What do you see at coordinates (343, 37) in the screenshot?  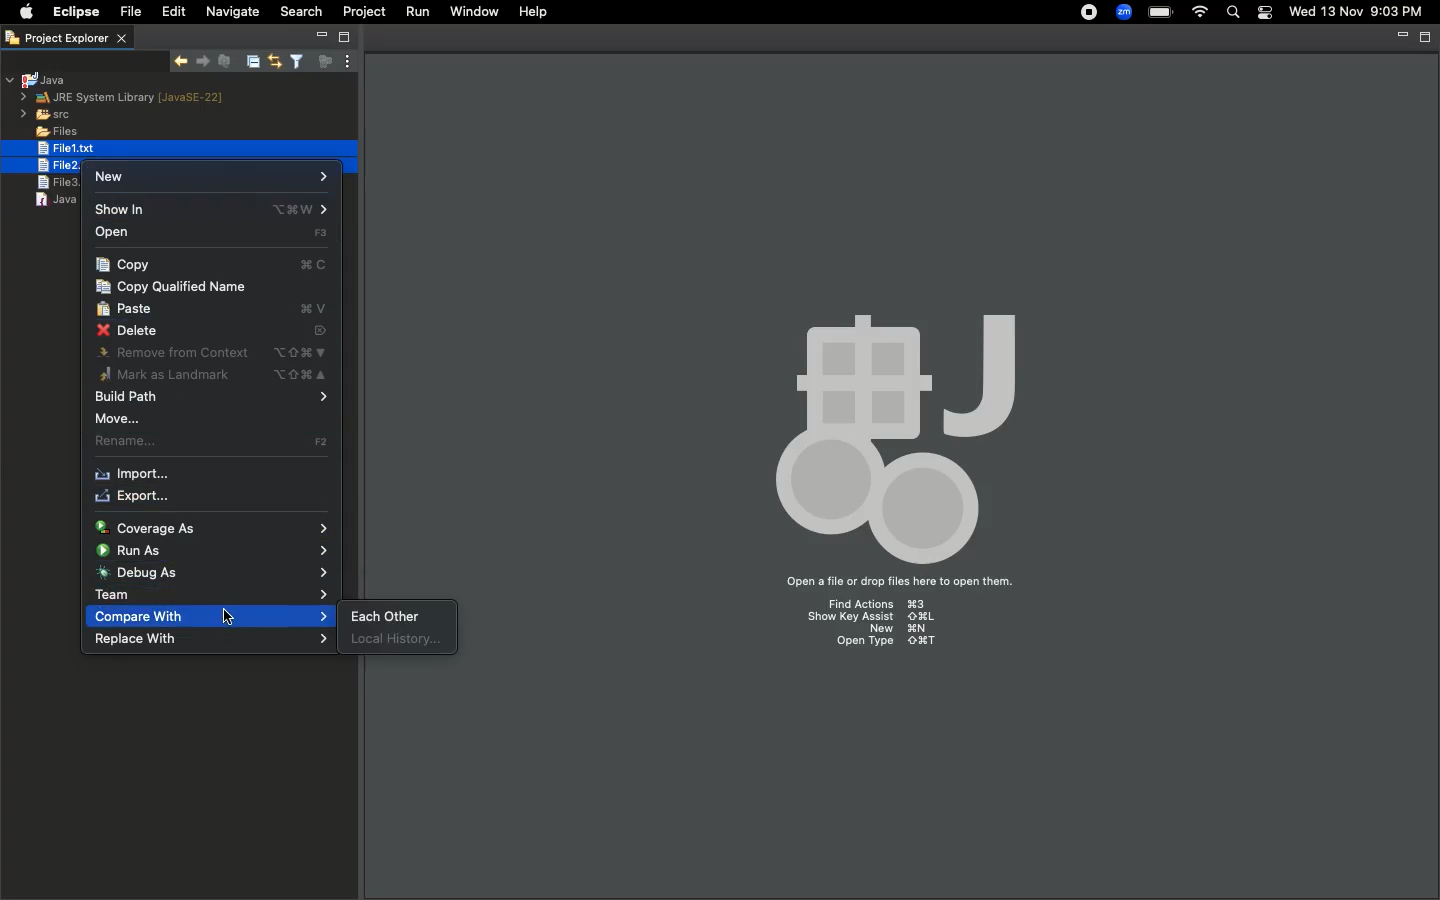 I see `Maximize` at bounding box center [343, 37].